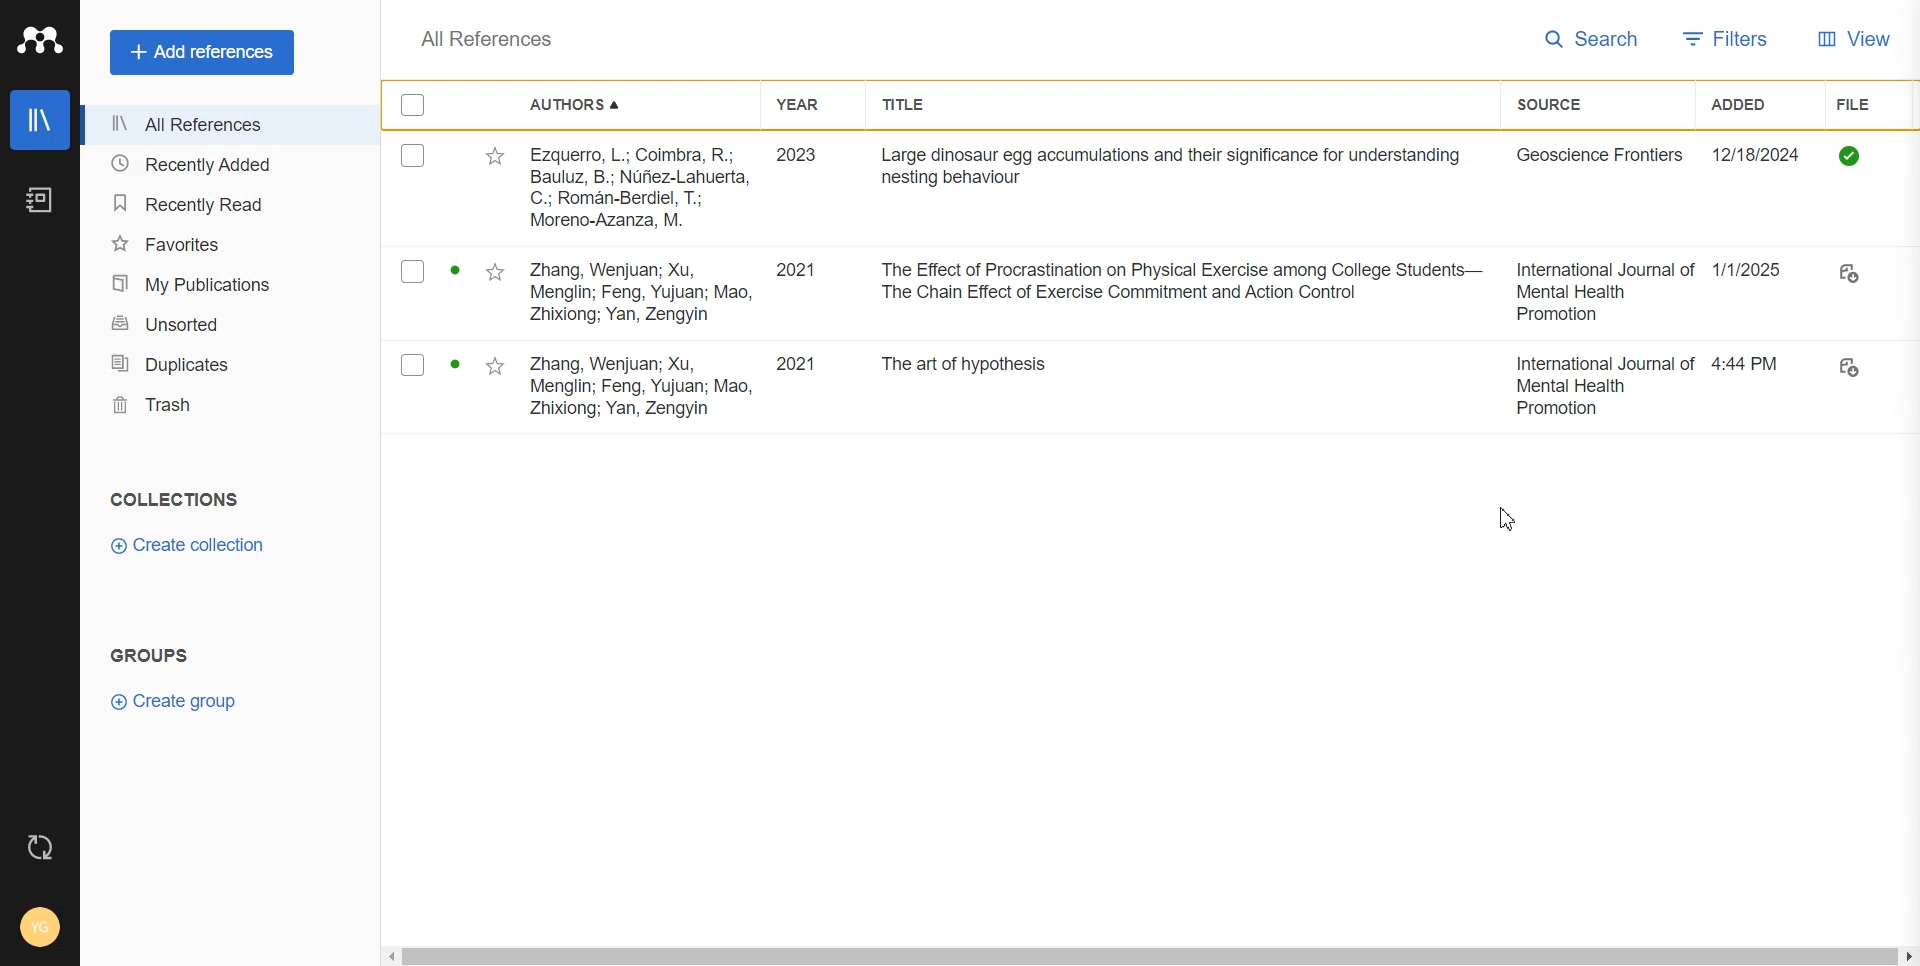  What do you see at coordinates (1794, 153) in the screenshot?
I see `Date` at bounding box center [1794, 153].